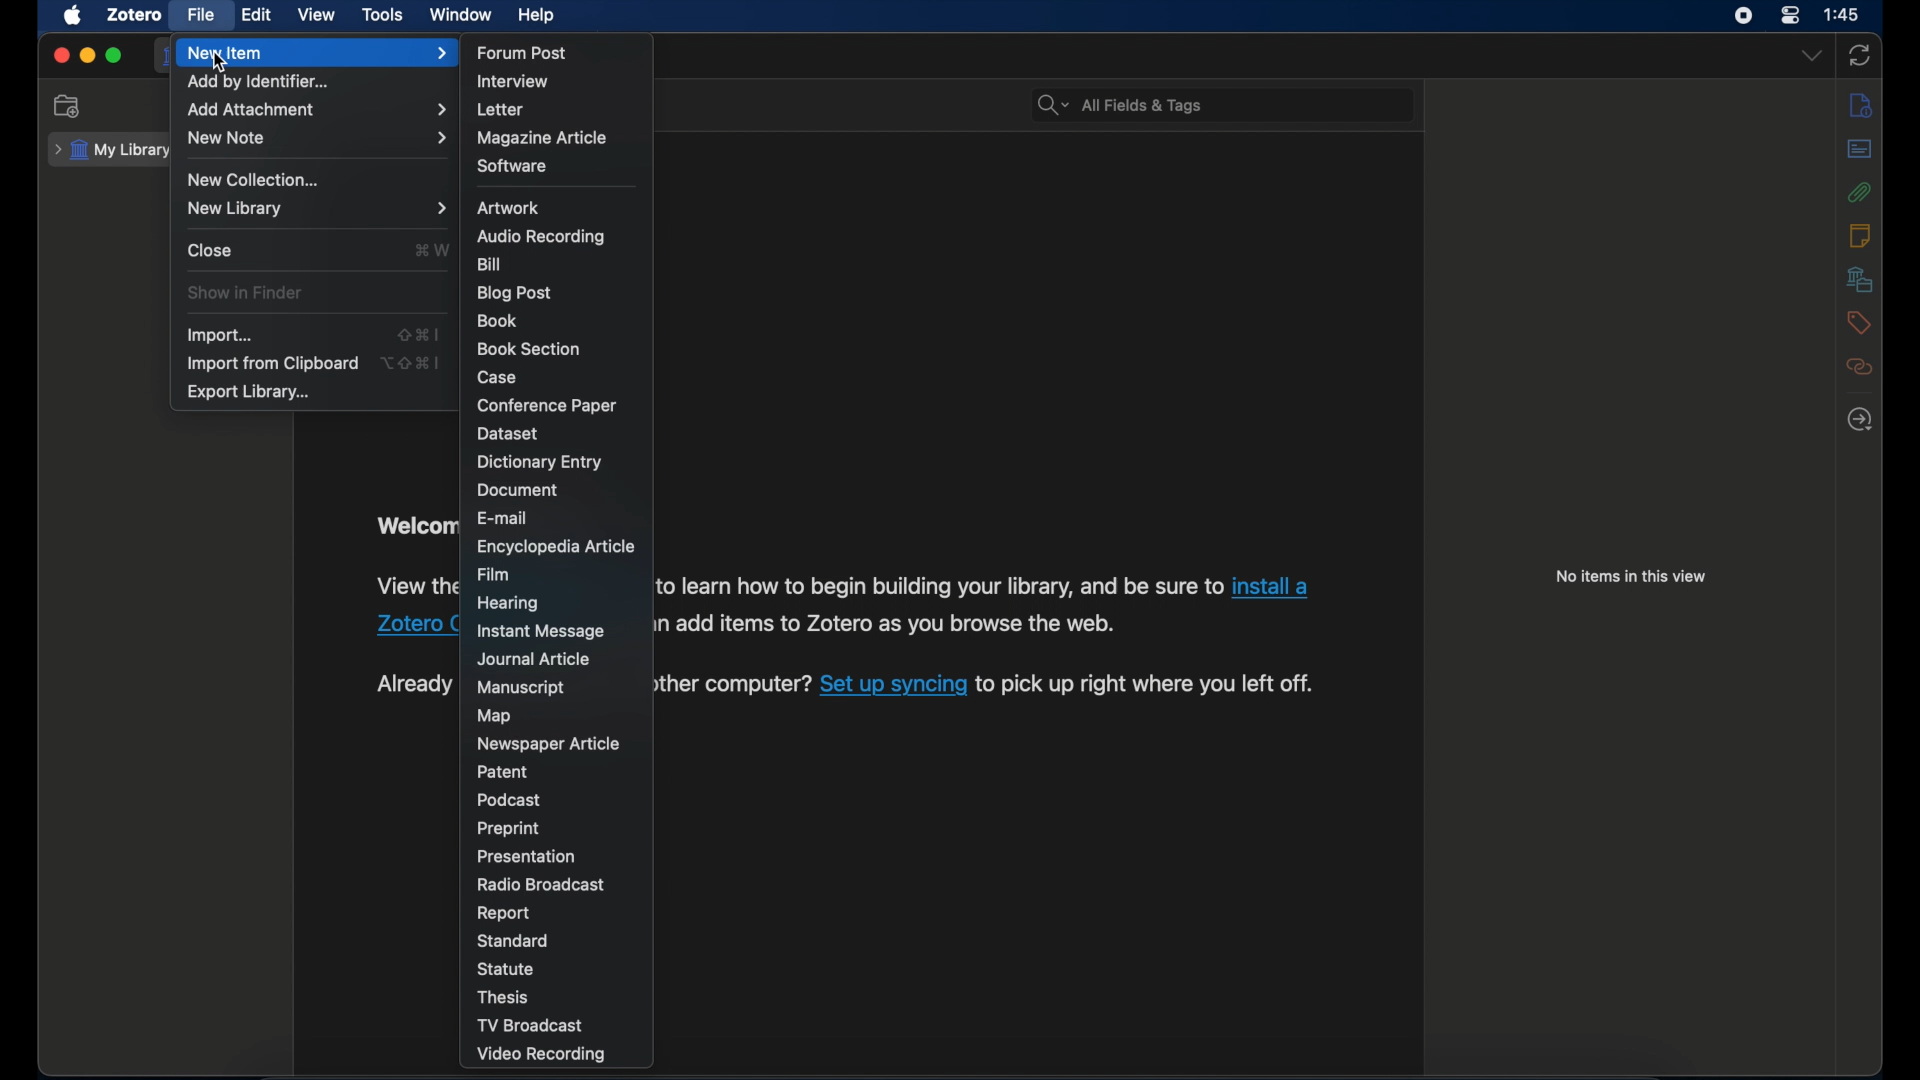 The height and width of the screenshot is (1080, 1920). Describe the element at coordinates (414, 526) in the screenshot. I see `welcome` at that location.